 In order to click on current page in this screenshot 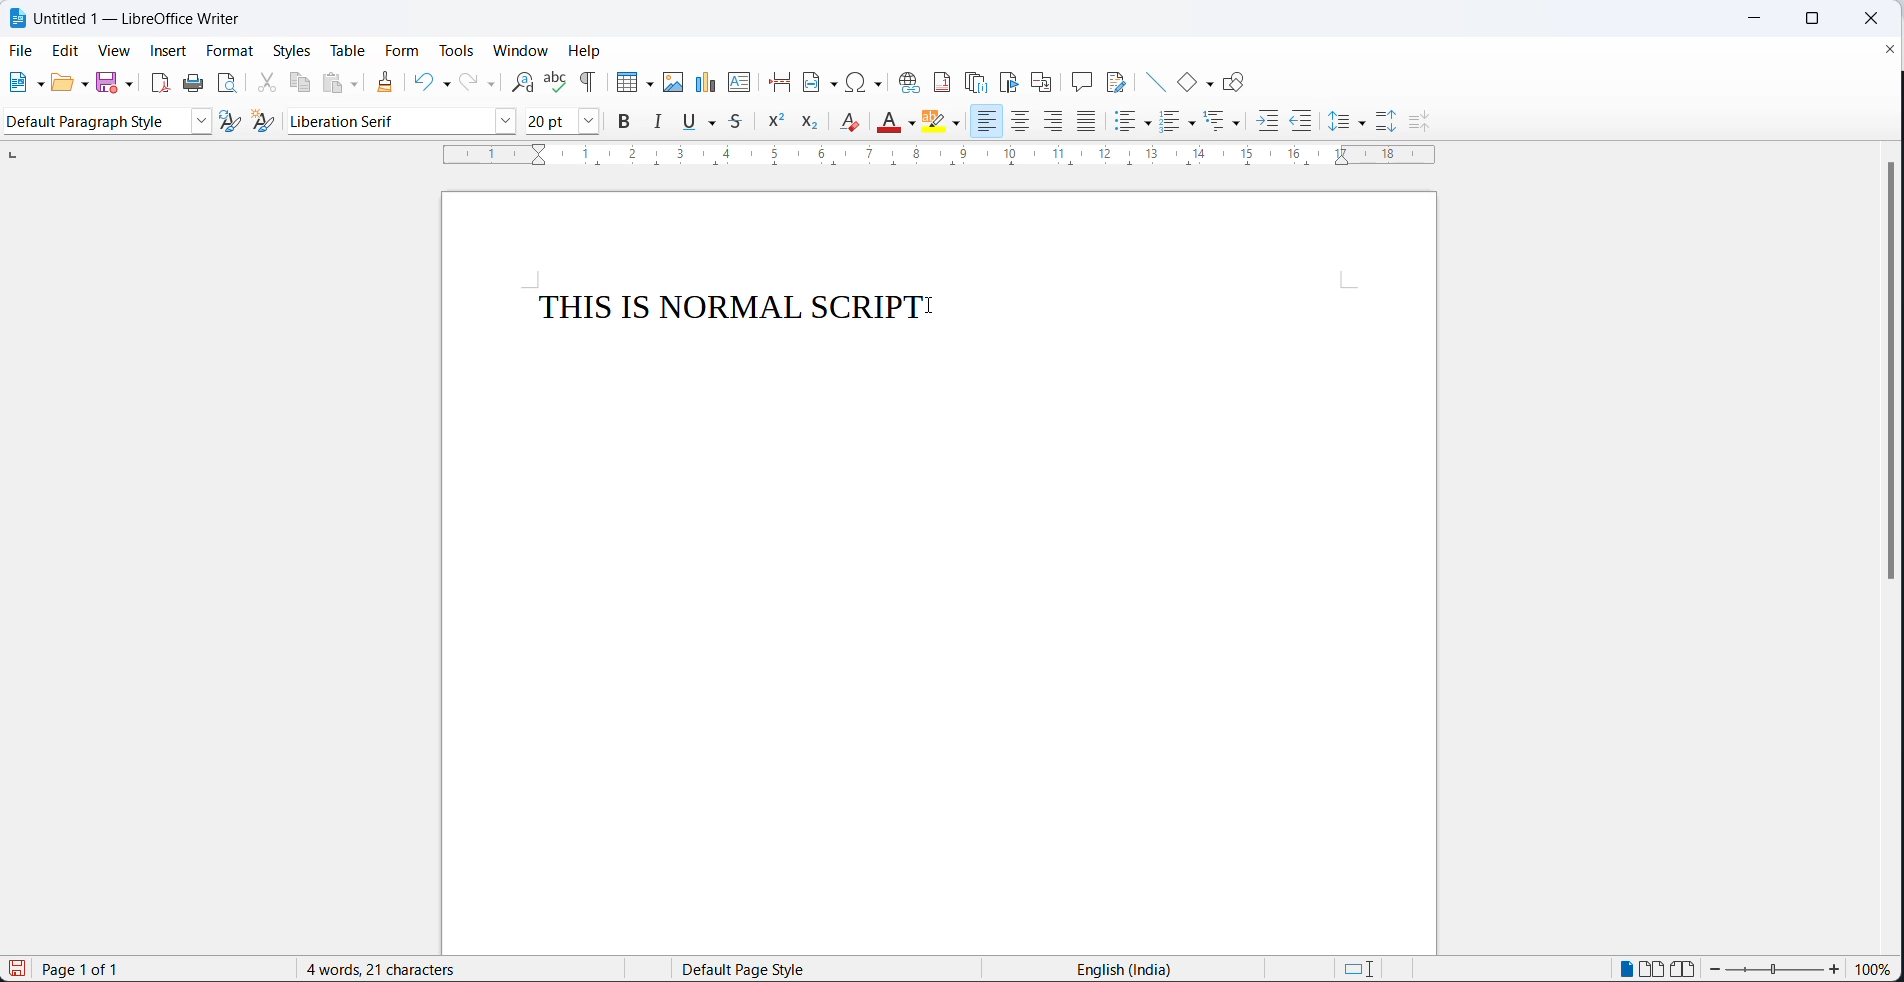, I will do `click(97, 970)`.